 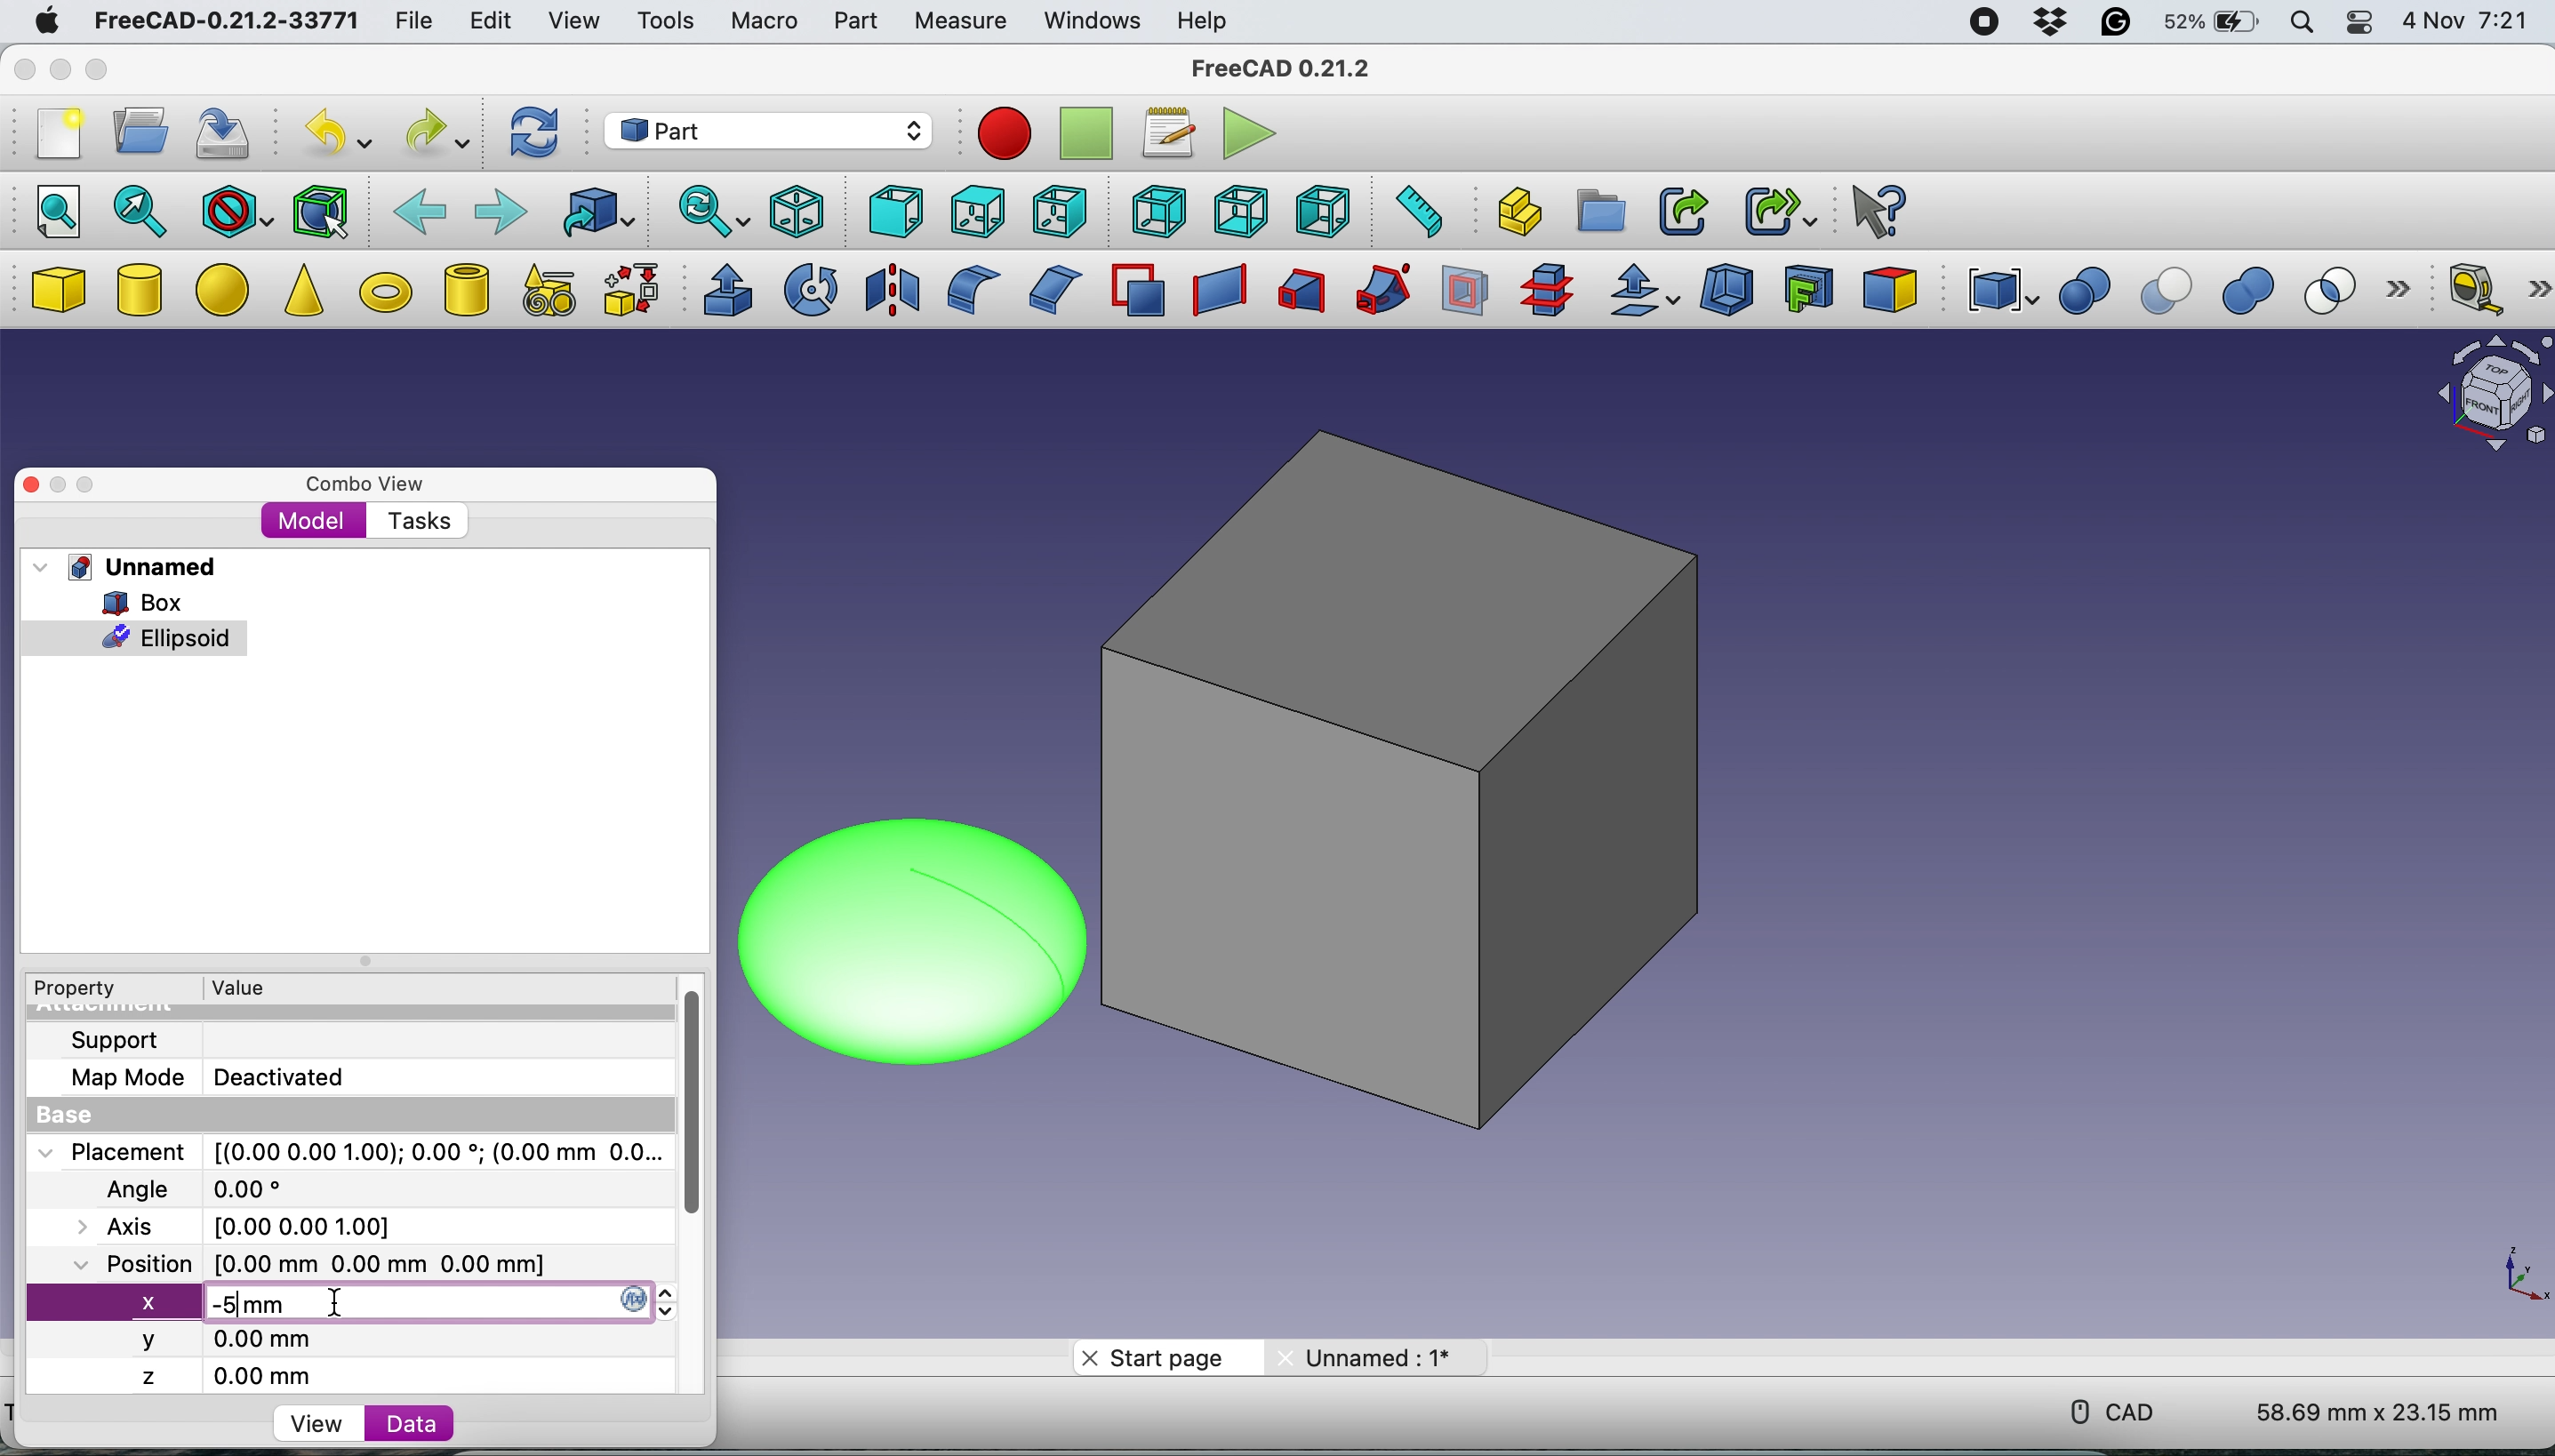 What do you see at coordinates (120, 1081) in the screenshot?
I see `map mode` at bounding box center [120, 1081].